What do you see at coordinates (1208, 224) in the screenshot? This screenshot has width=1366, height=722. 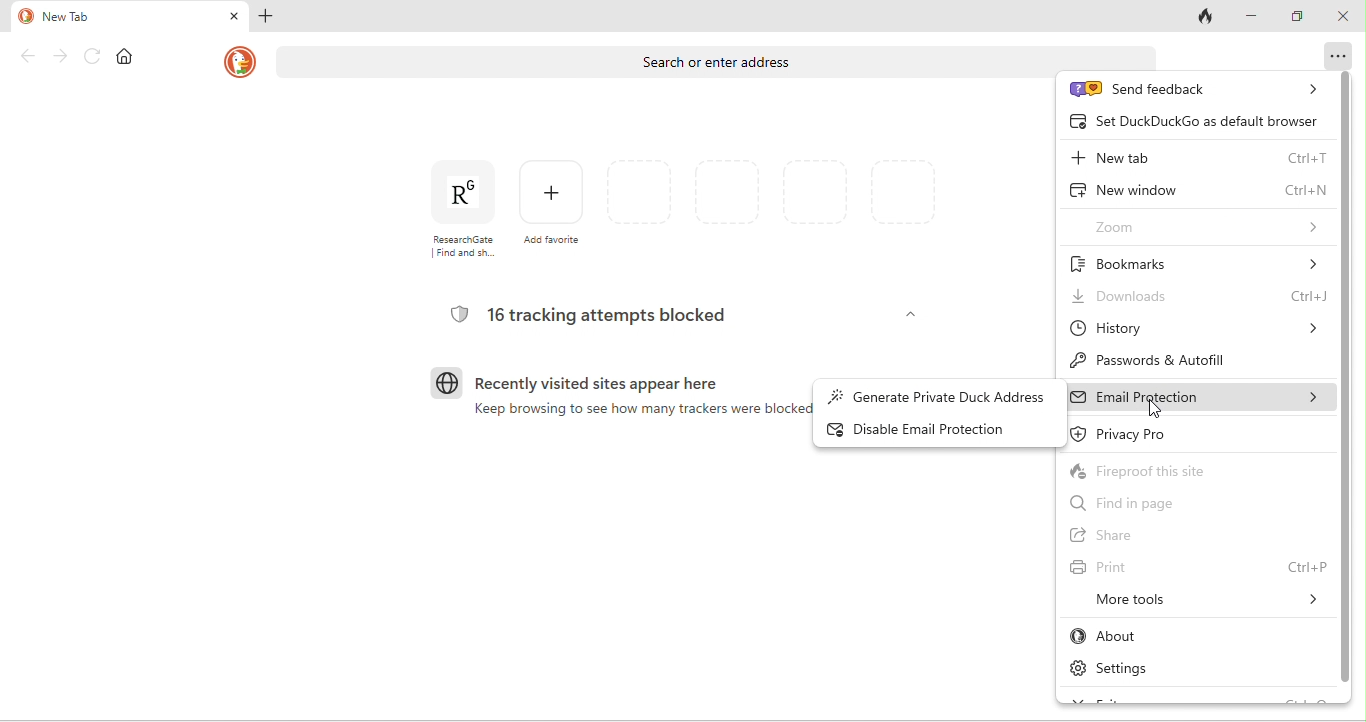 I see `zoom` at bounding box center [1208, 224].